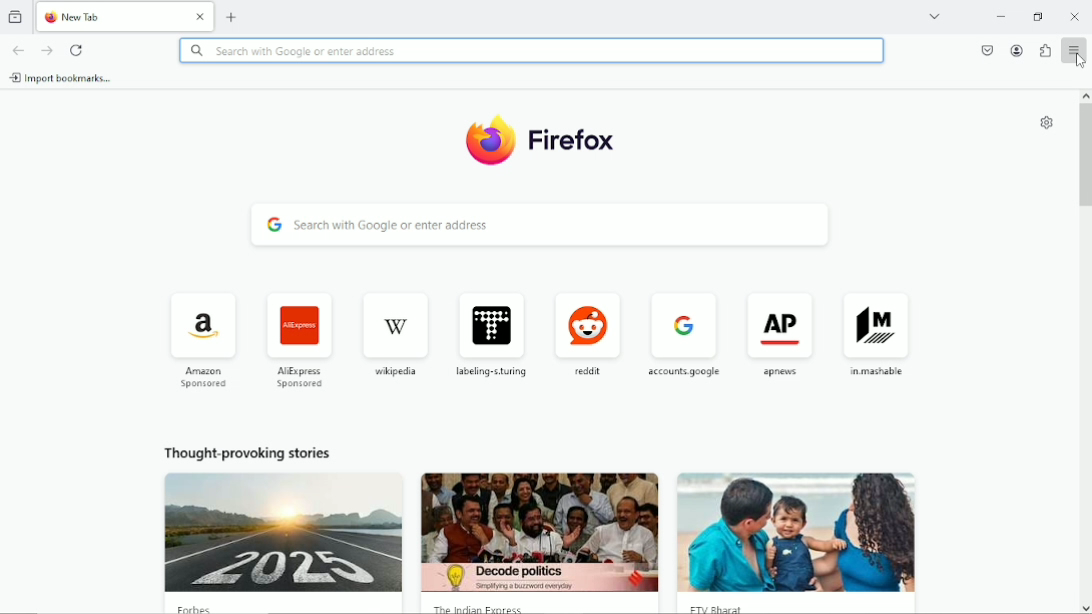  Describe the element at coordinates (202, 337) in the screenshot. I see `amazon sponsored` at that location.